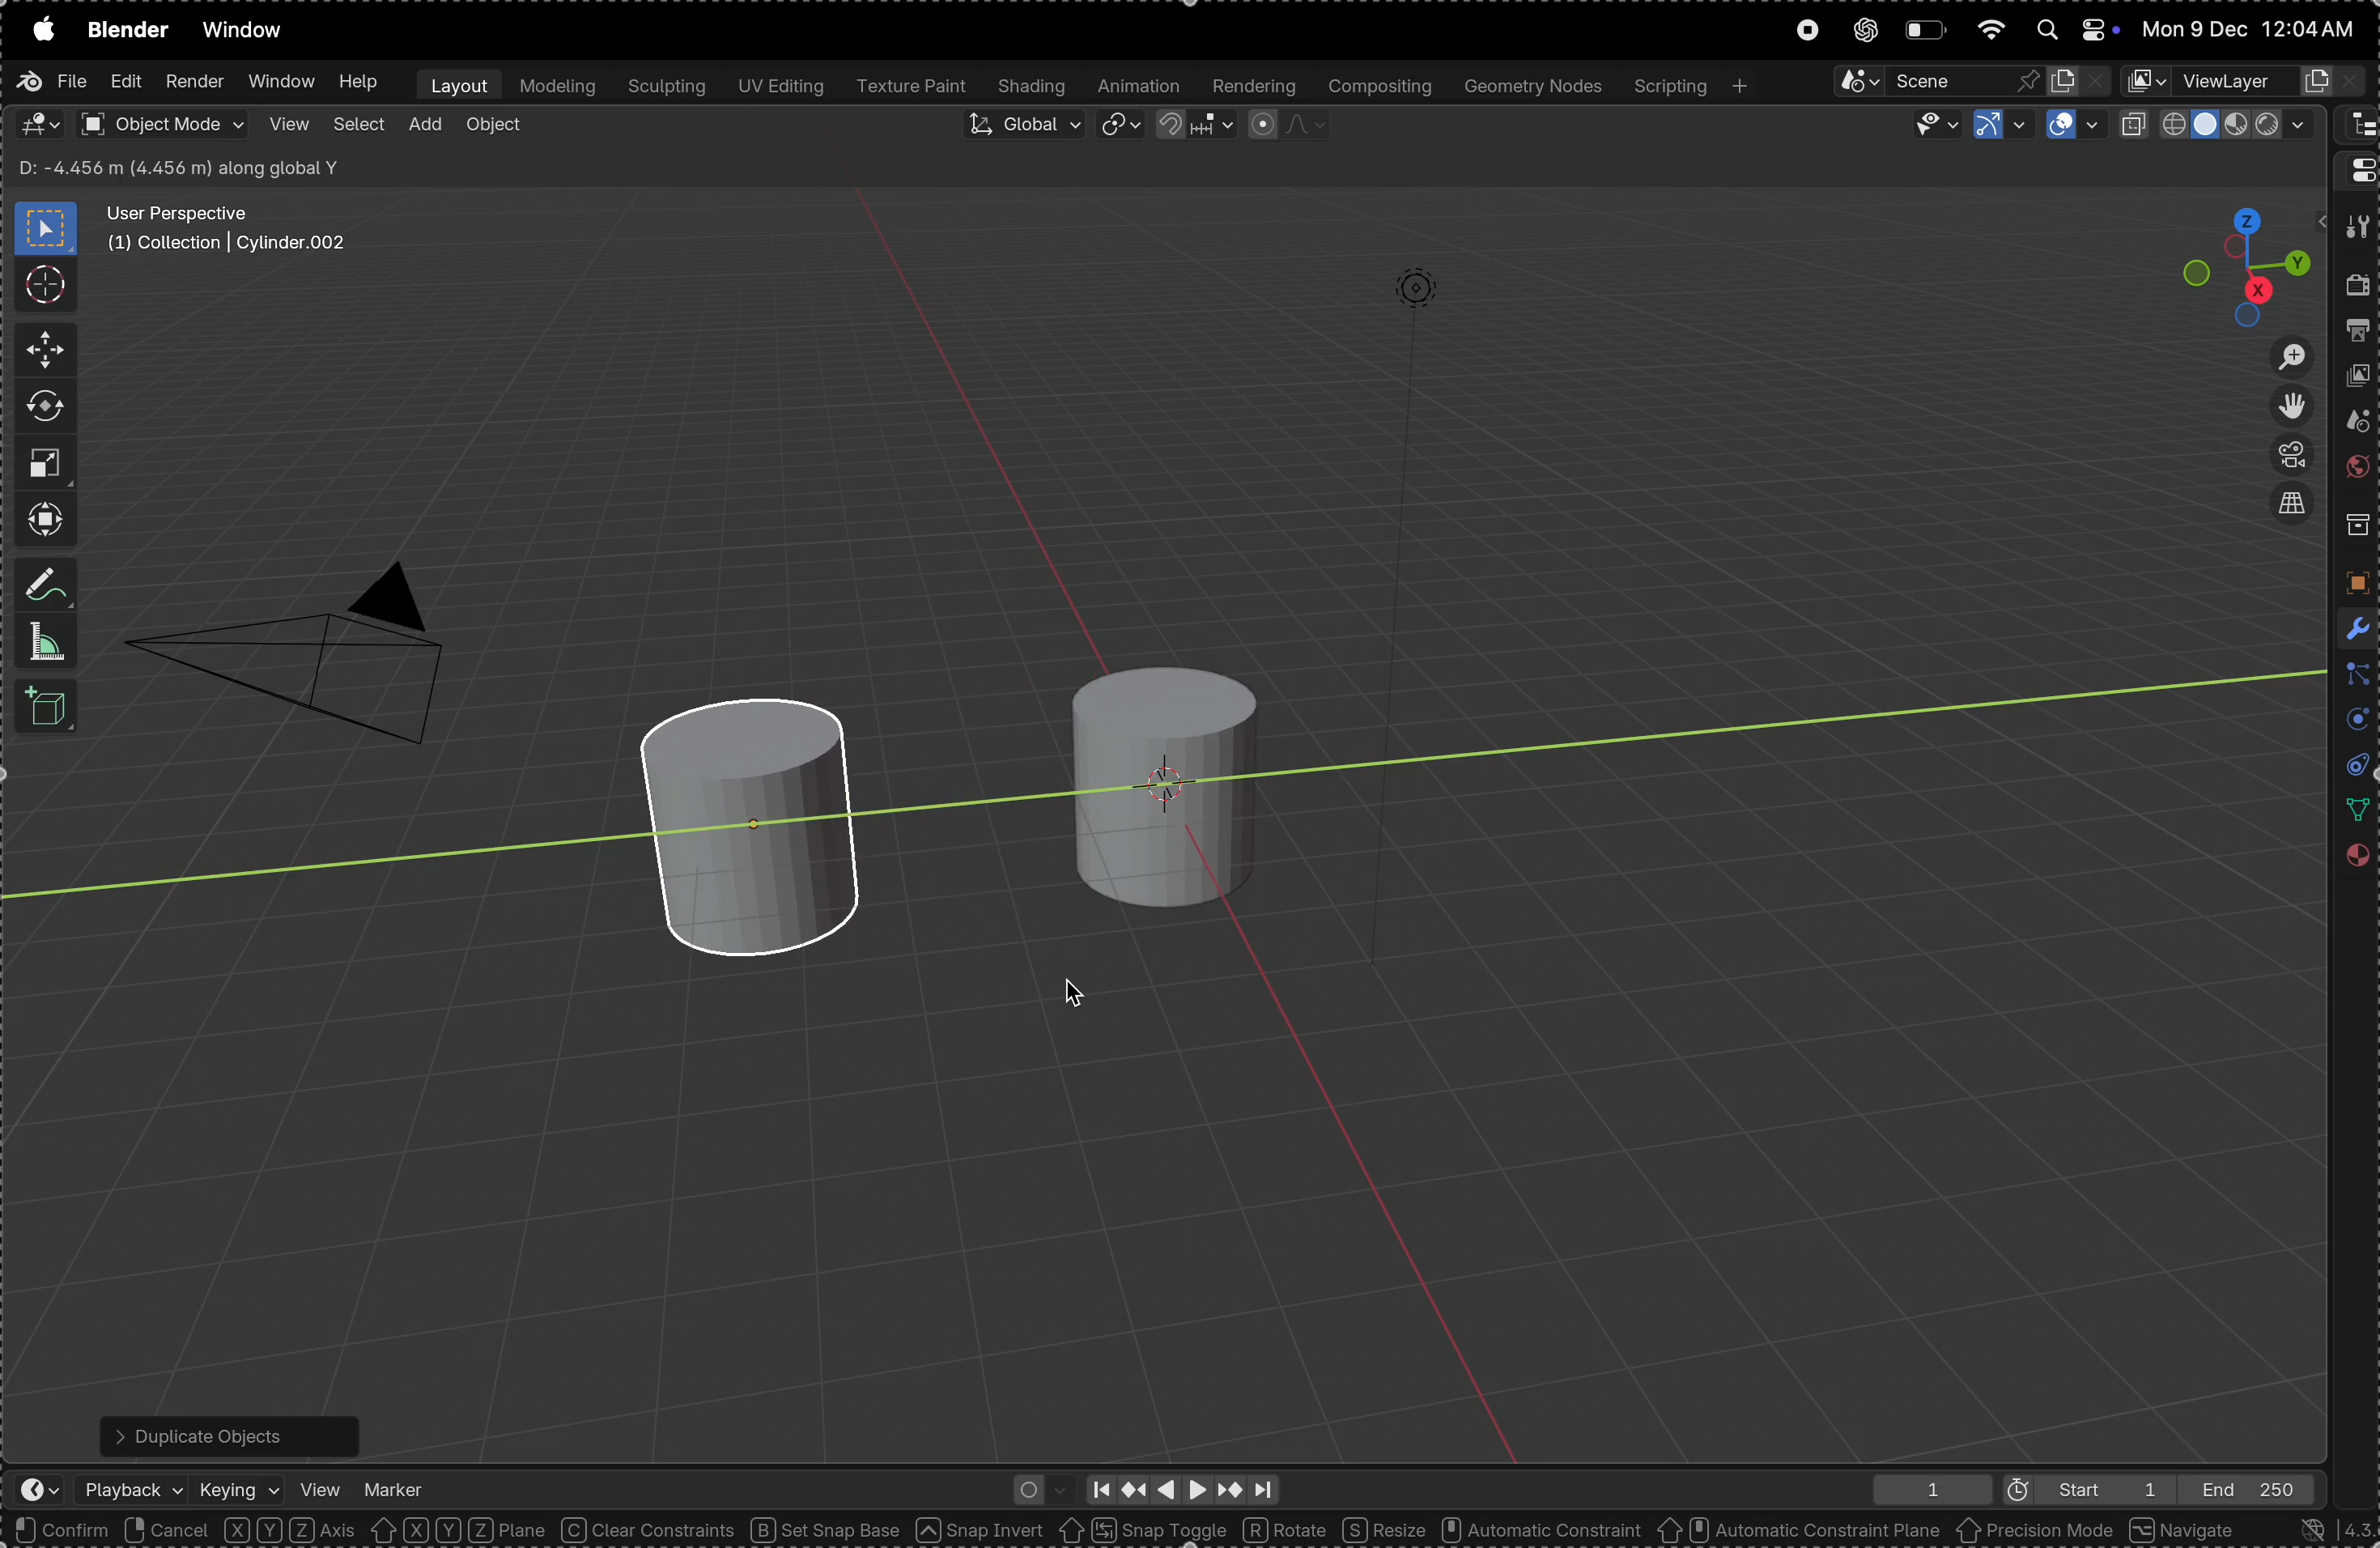 Image resolution: width=2380 pixels, height=1548 pixels. I want to click on toggle view point, so click(2287, 407).